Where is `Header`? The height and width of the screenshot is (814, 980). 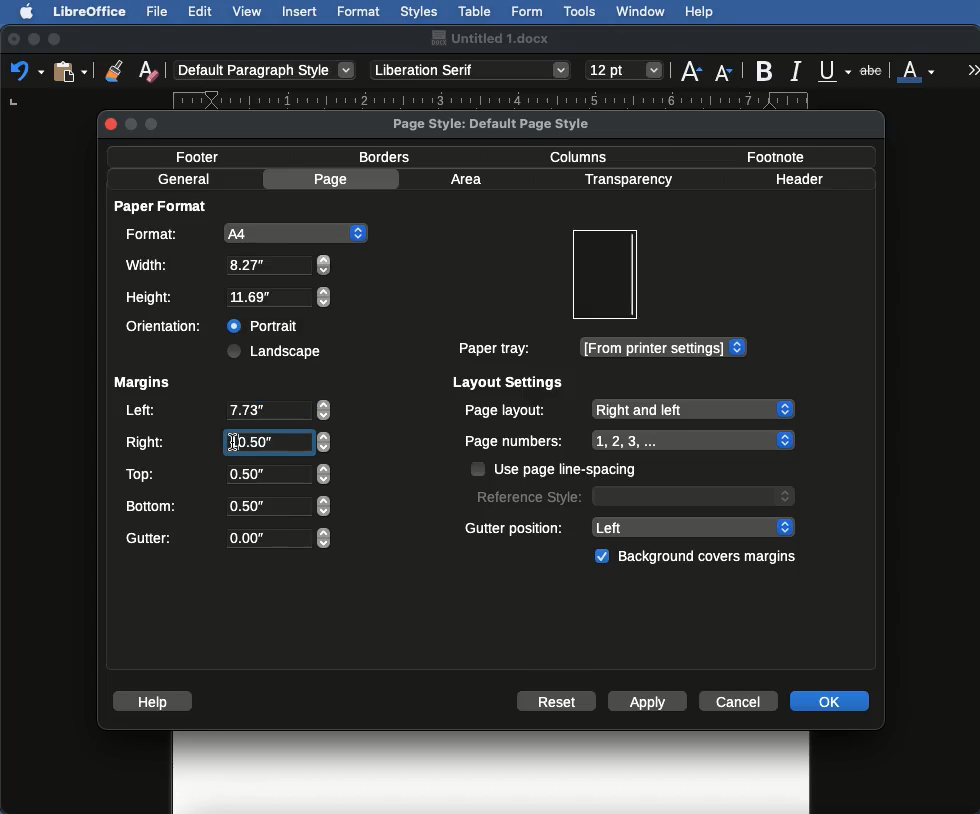 Header is located at coordinates (799, 179).